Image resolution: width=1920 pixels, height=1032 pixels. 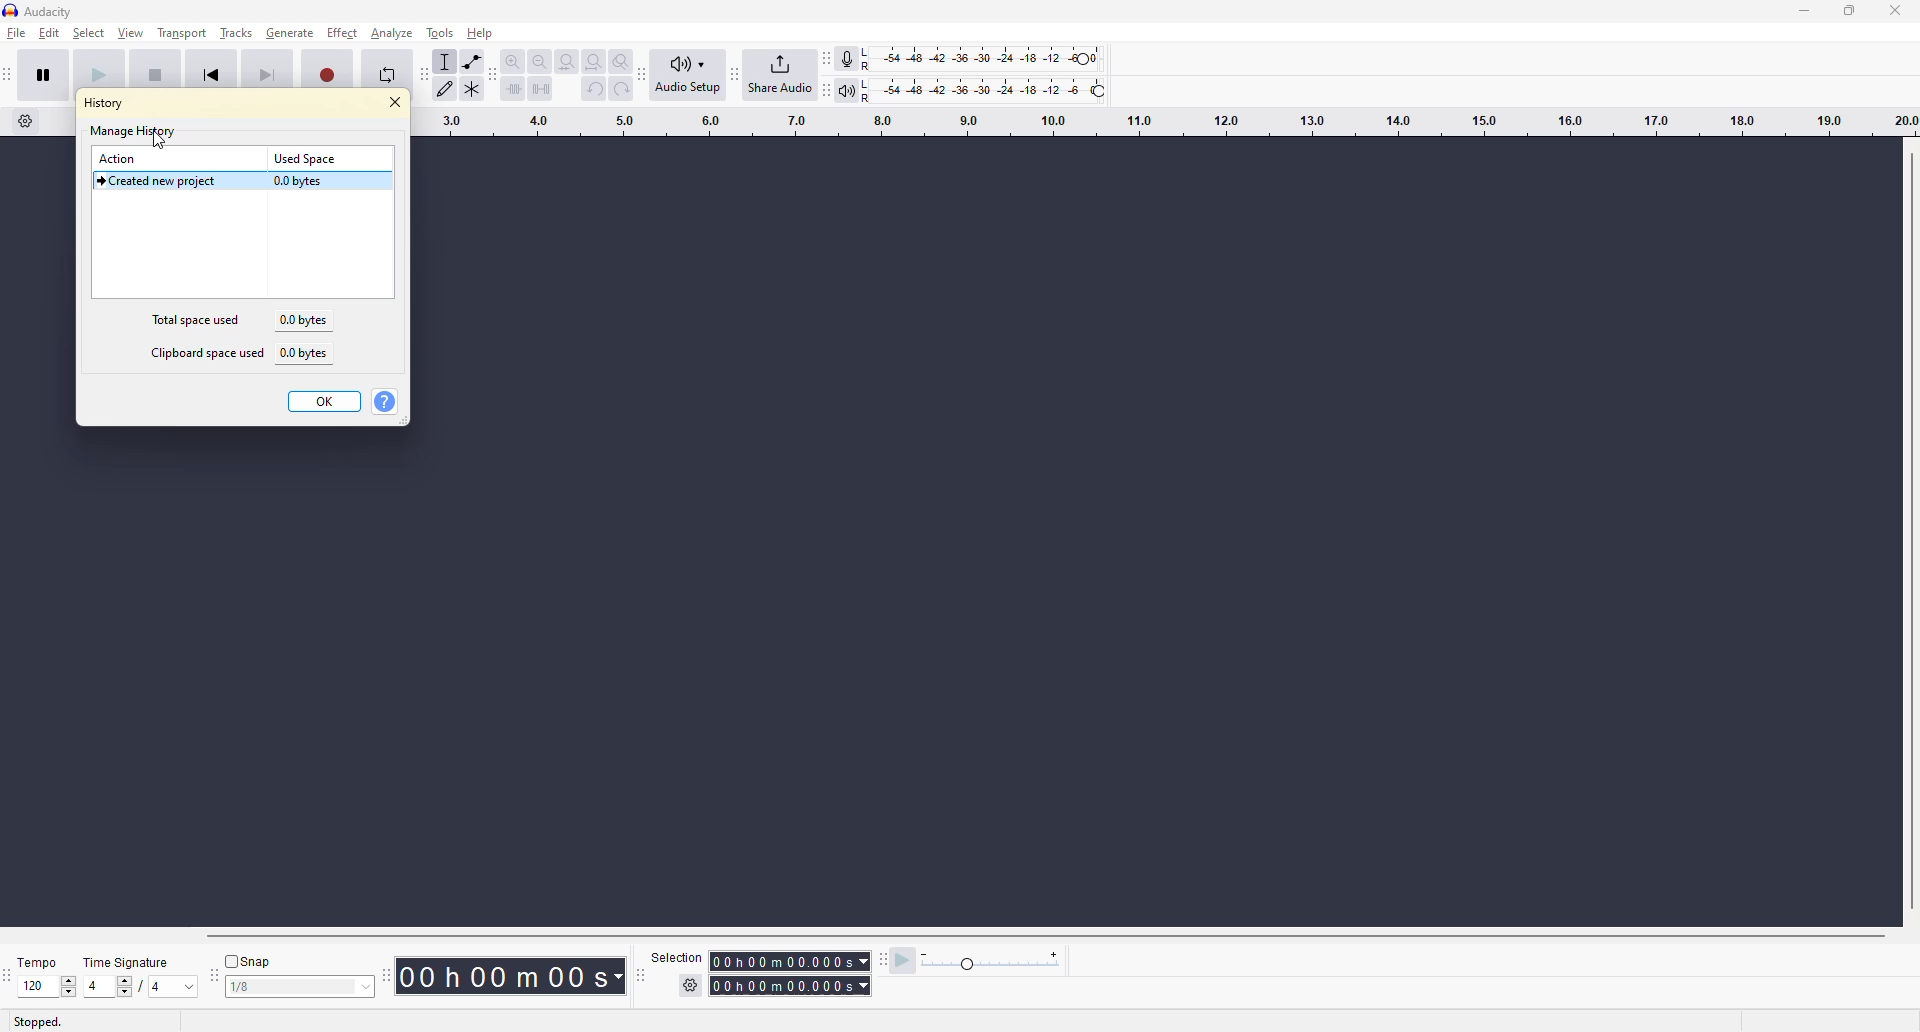 What do you see at coordinates (172, 988) in the screenshot?
I see `value` at bounding box center [172, 988].